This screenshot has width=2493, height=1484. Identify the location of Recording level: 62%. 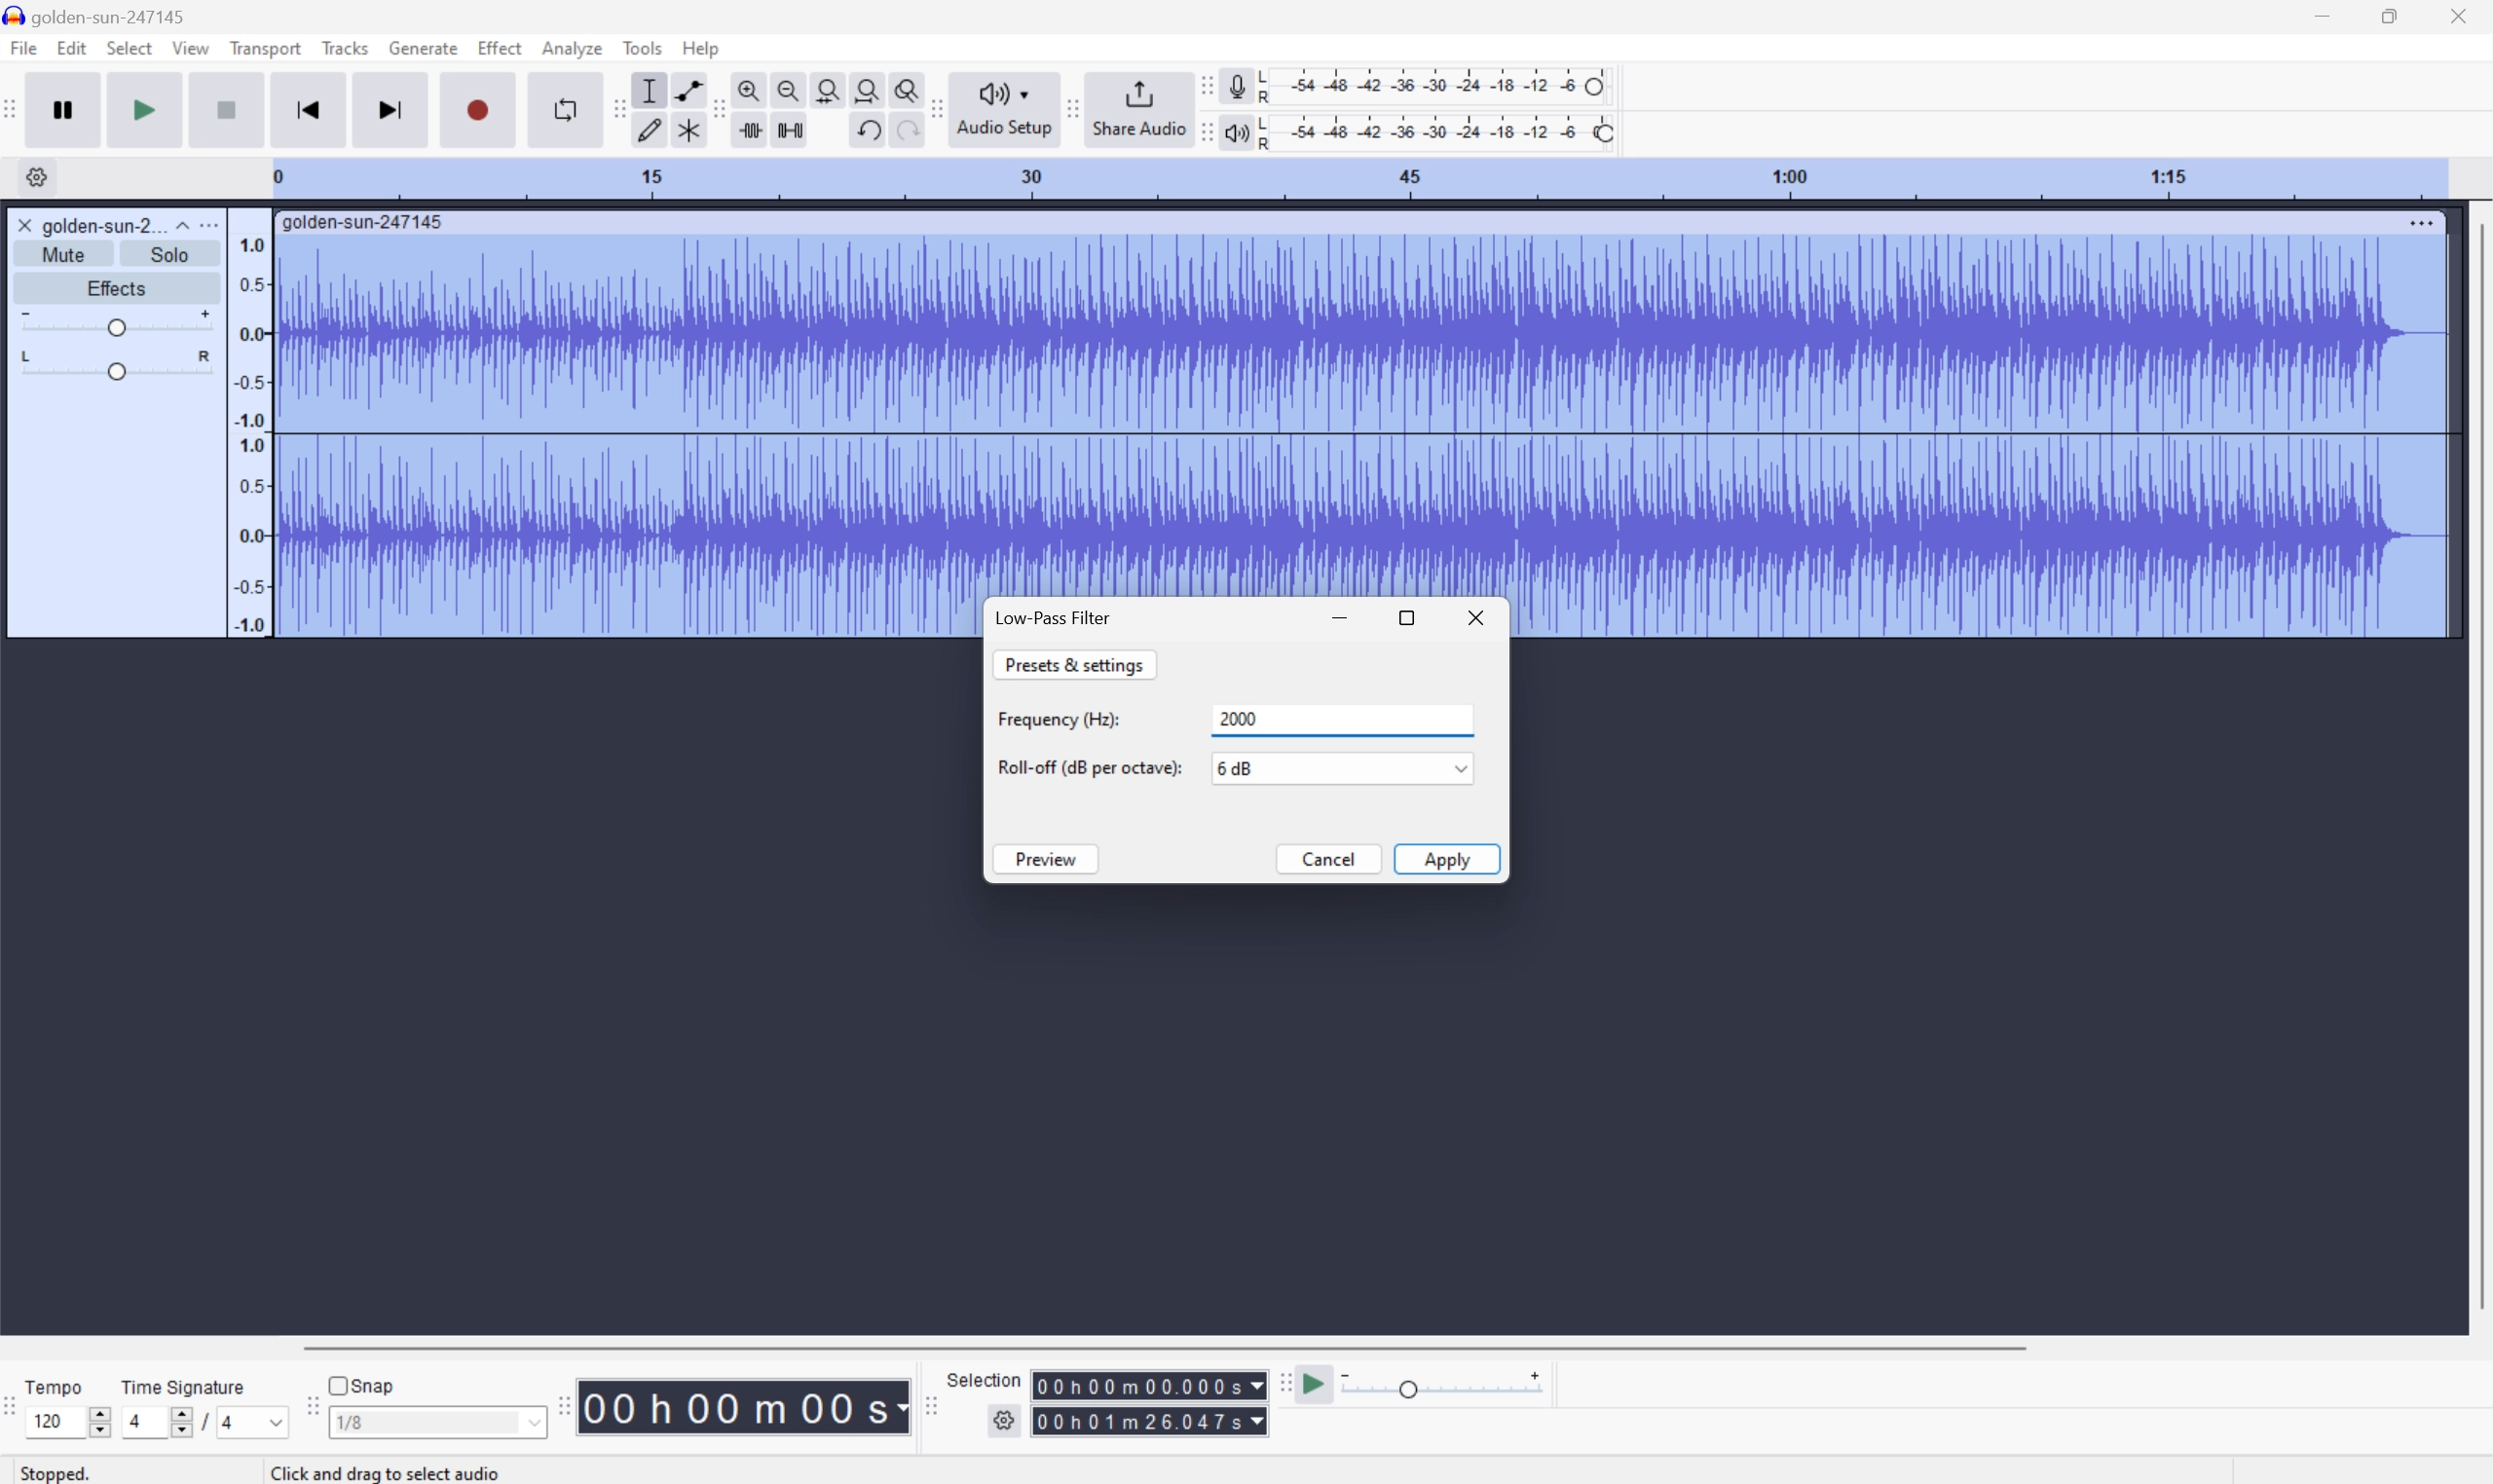
(1437, 86).